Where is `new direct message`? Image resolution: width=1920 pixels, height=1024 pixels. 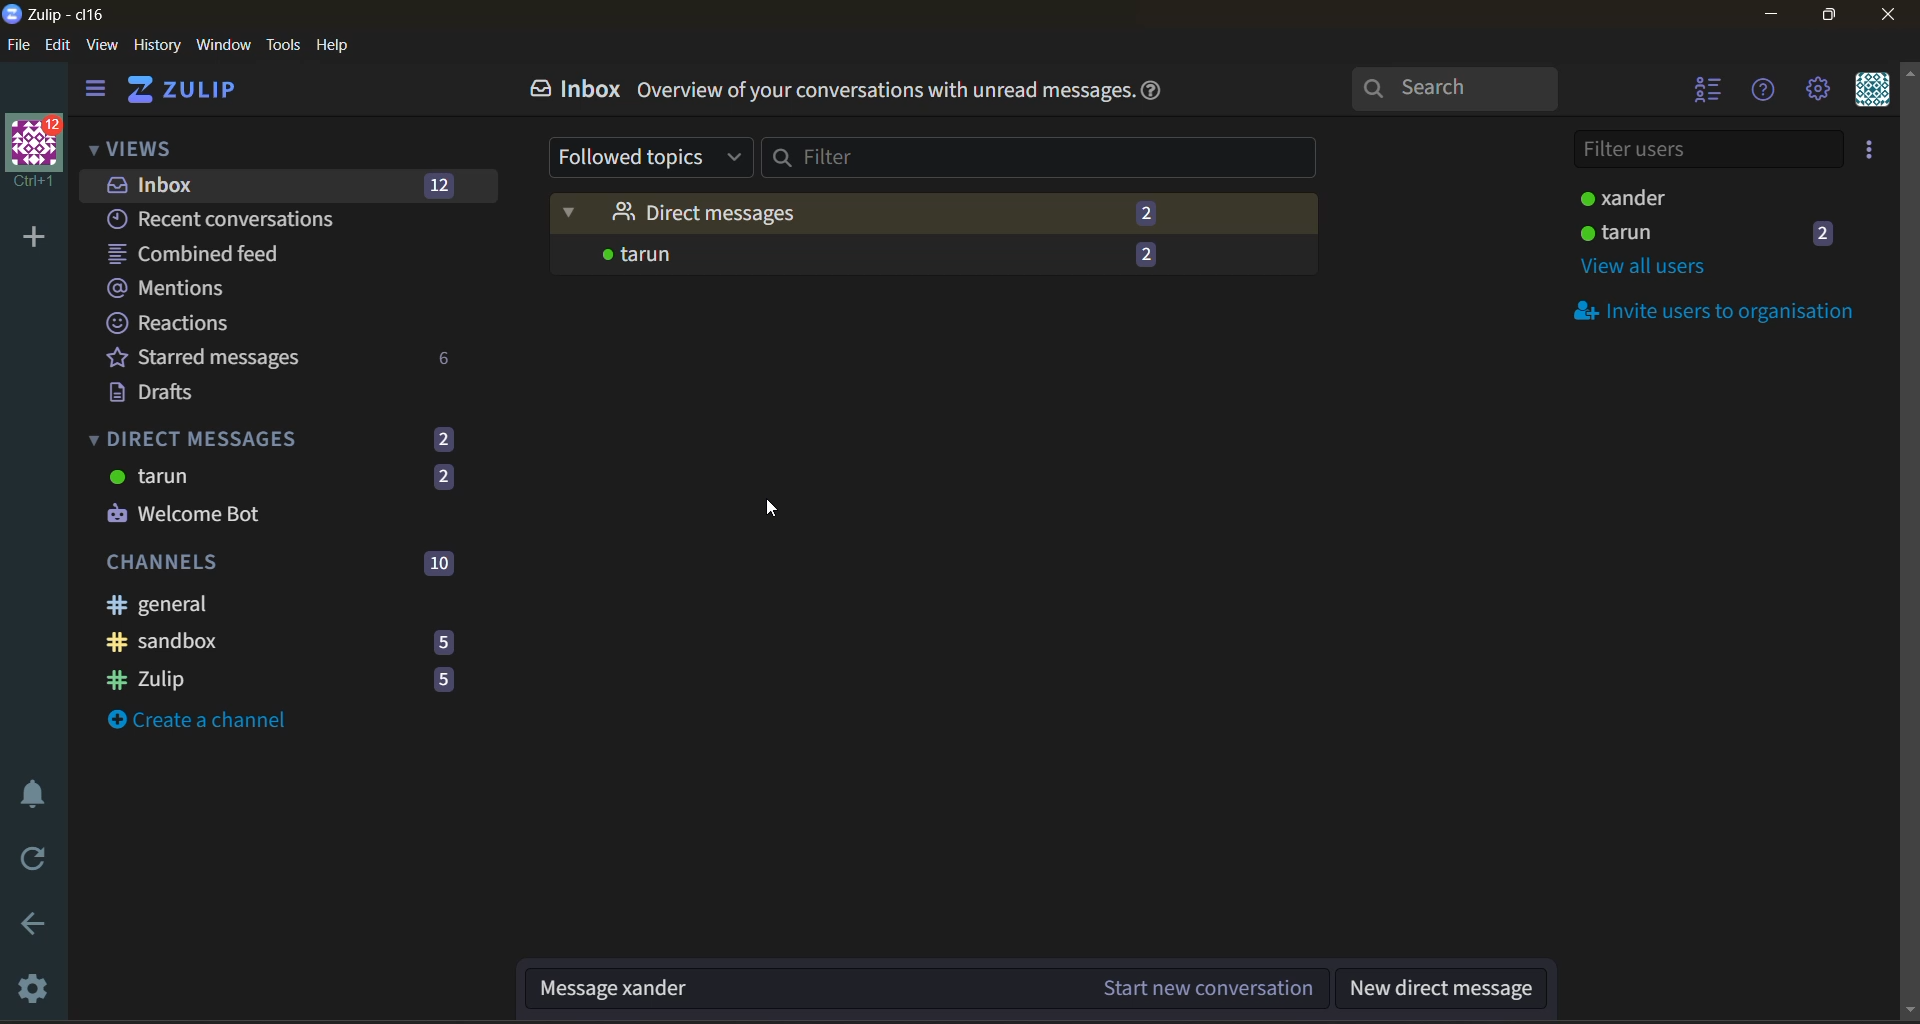
new direct message is located at coordinates (1443, 990).